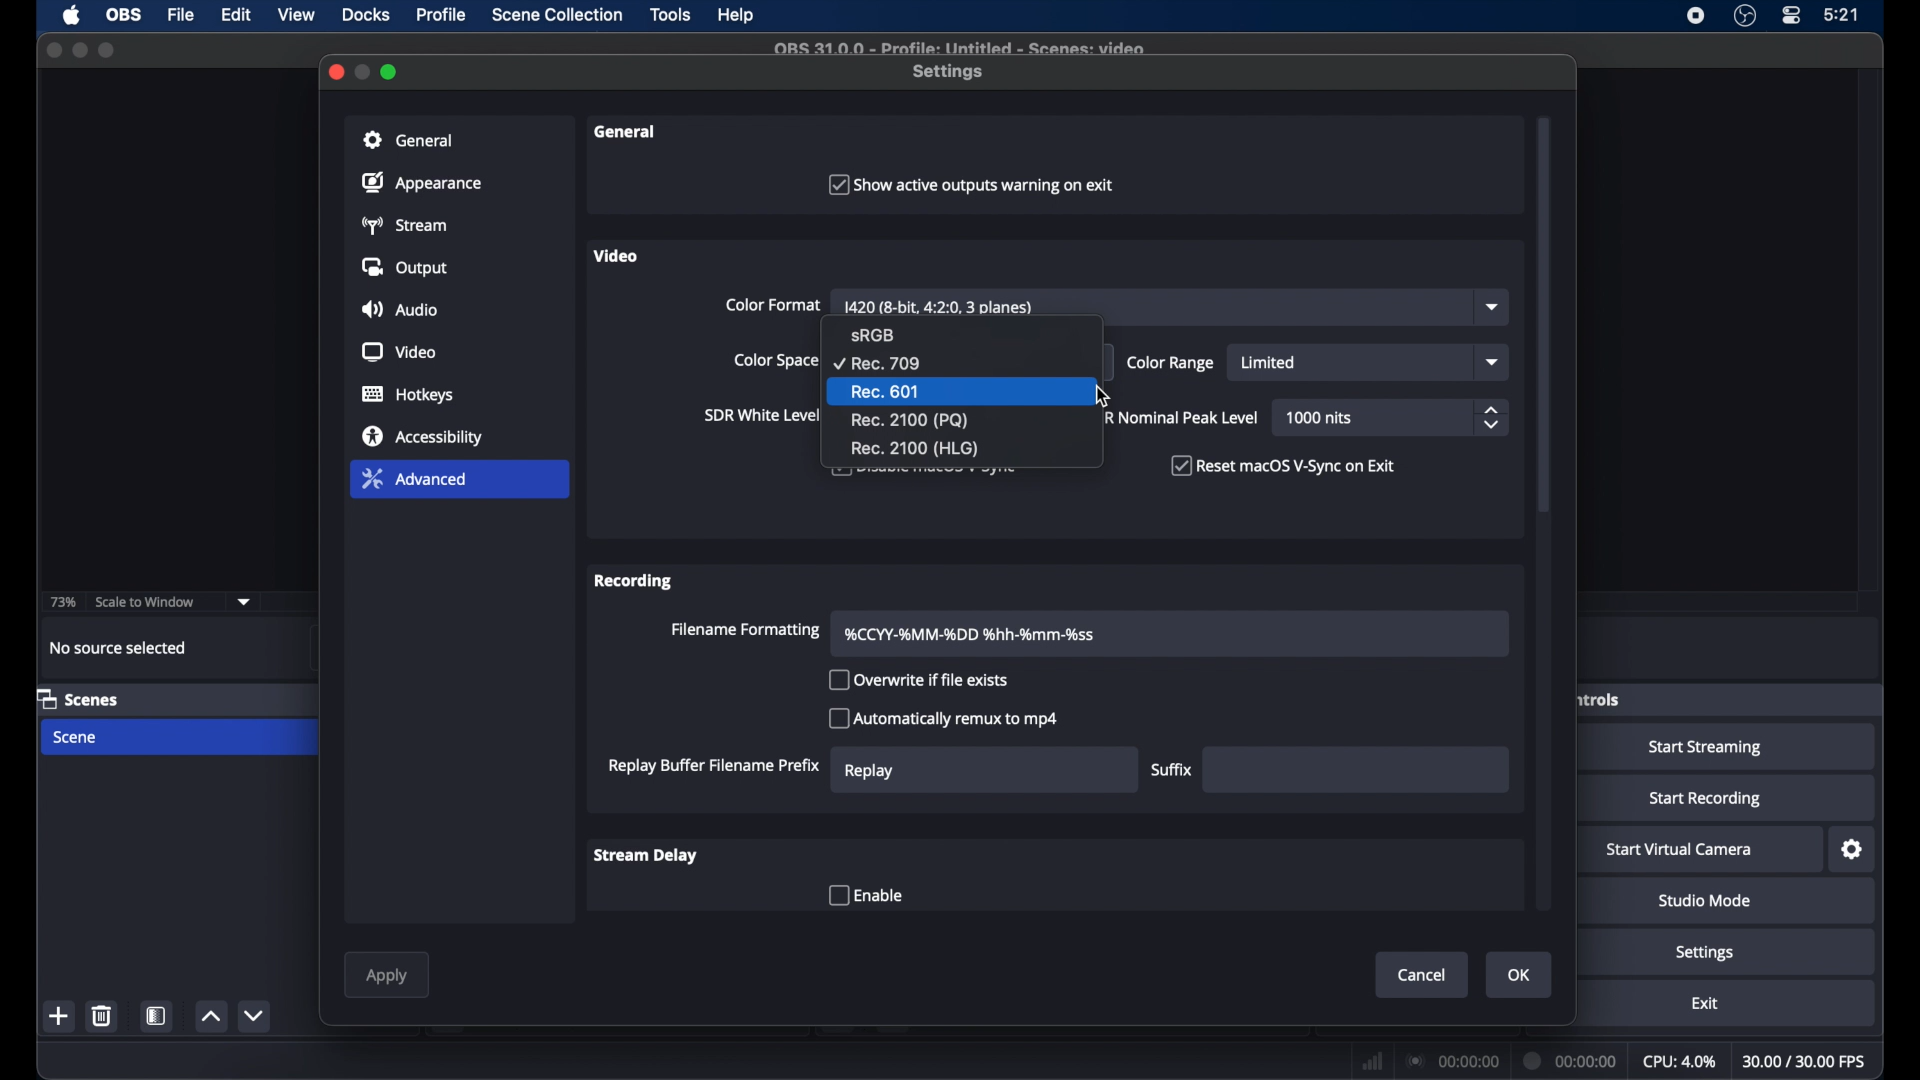  Describe the element at coordinates (80, 50) in the screenshot. I see `minimize` at that location.